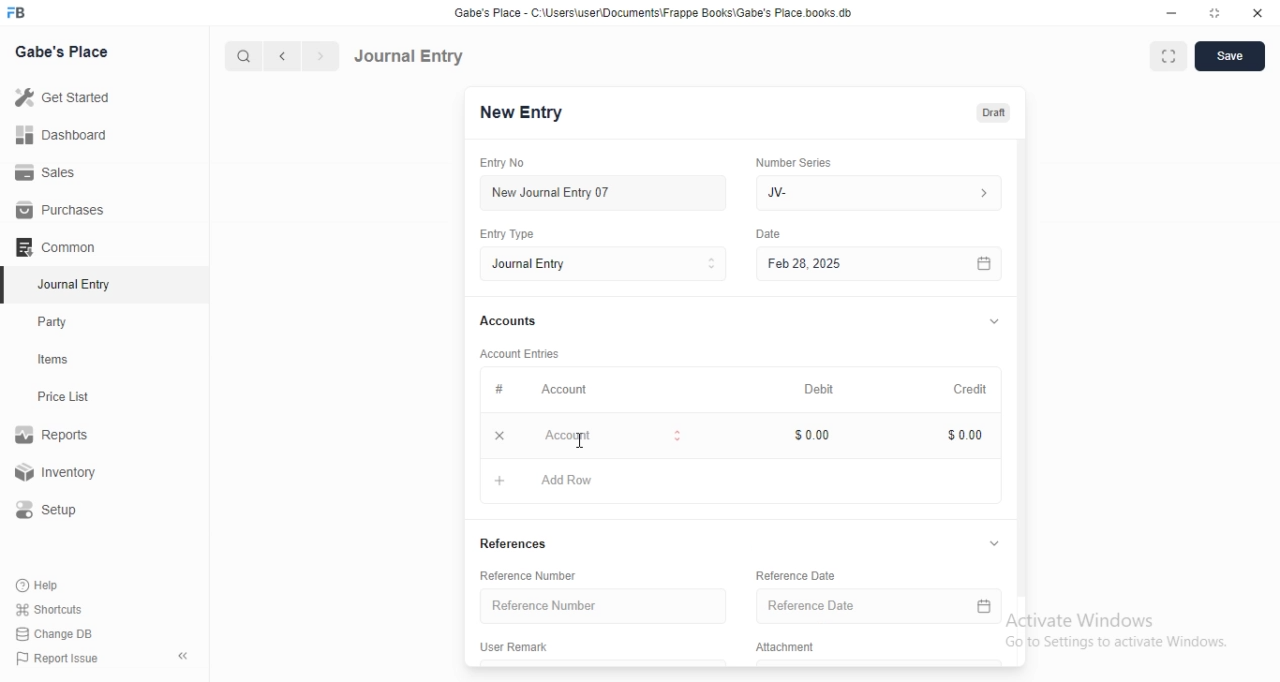  Describe the element at coordinates (506, 163) in the screenshot. I see `Entry No` at that location.